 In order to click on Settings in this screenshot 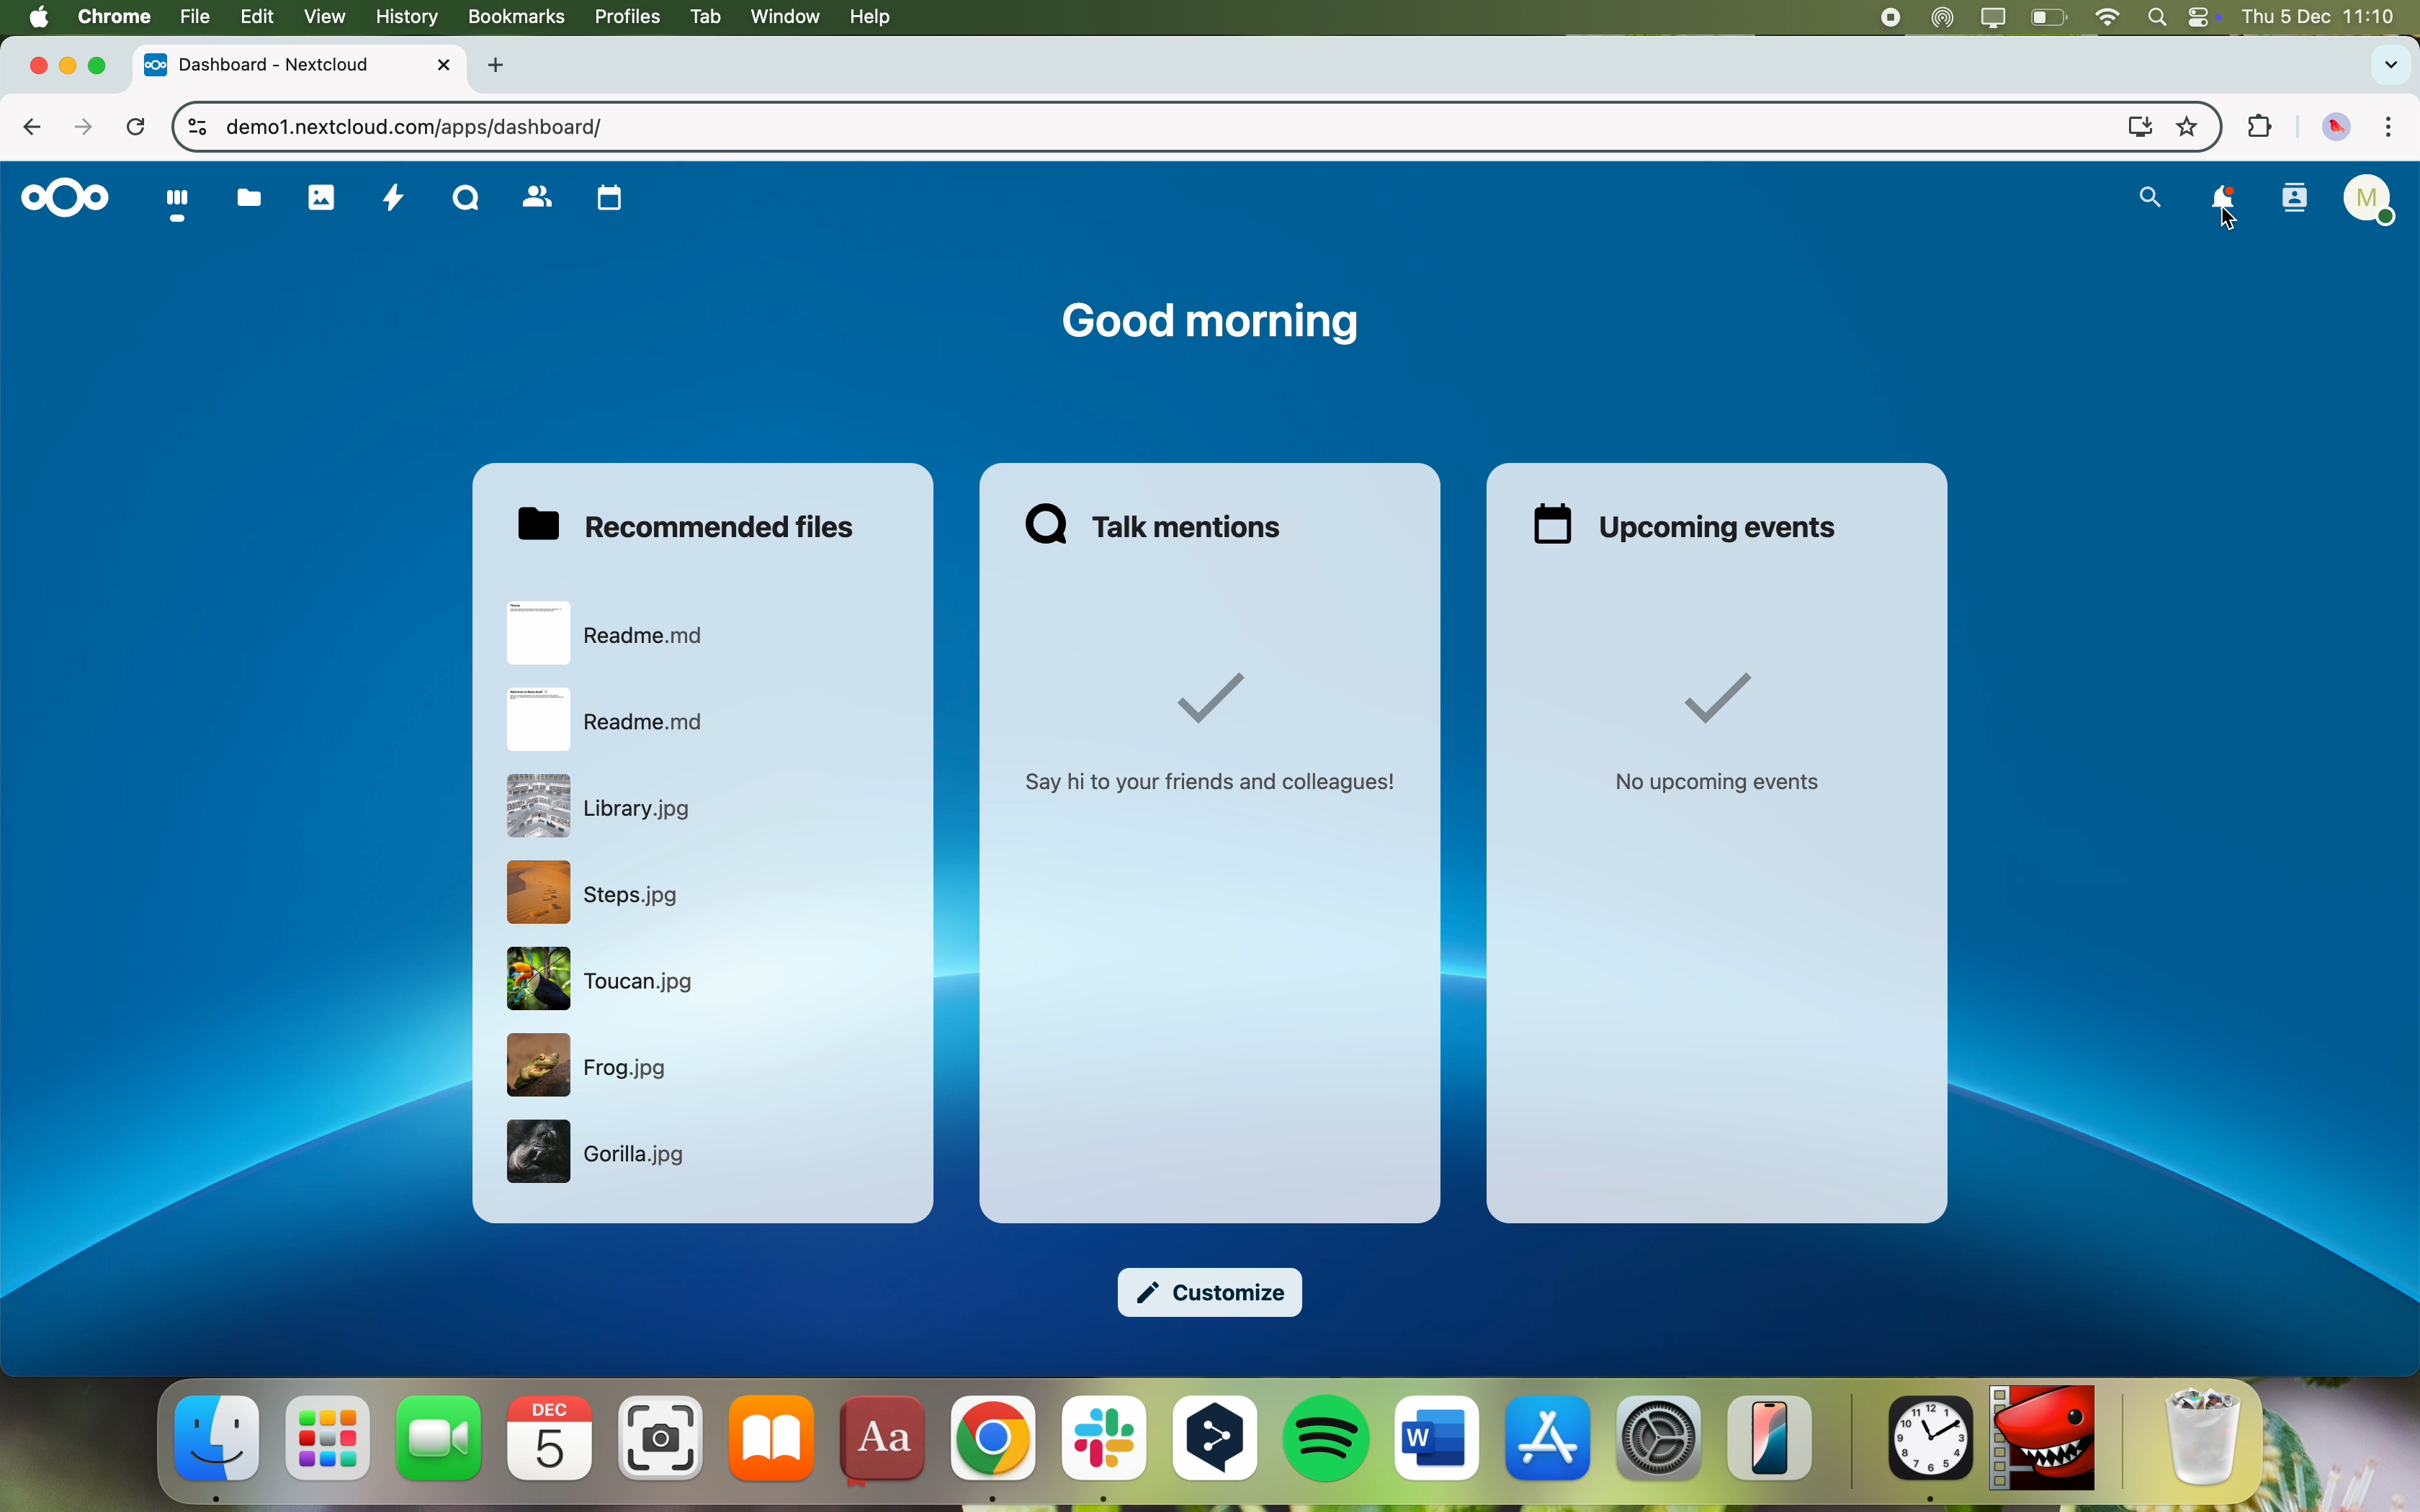, I will do `click(1659, 1439)`.